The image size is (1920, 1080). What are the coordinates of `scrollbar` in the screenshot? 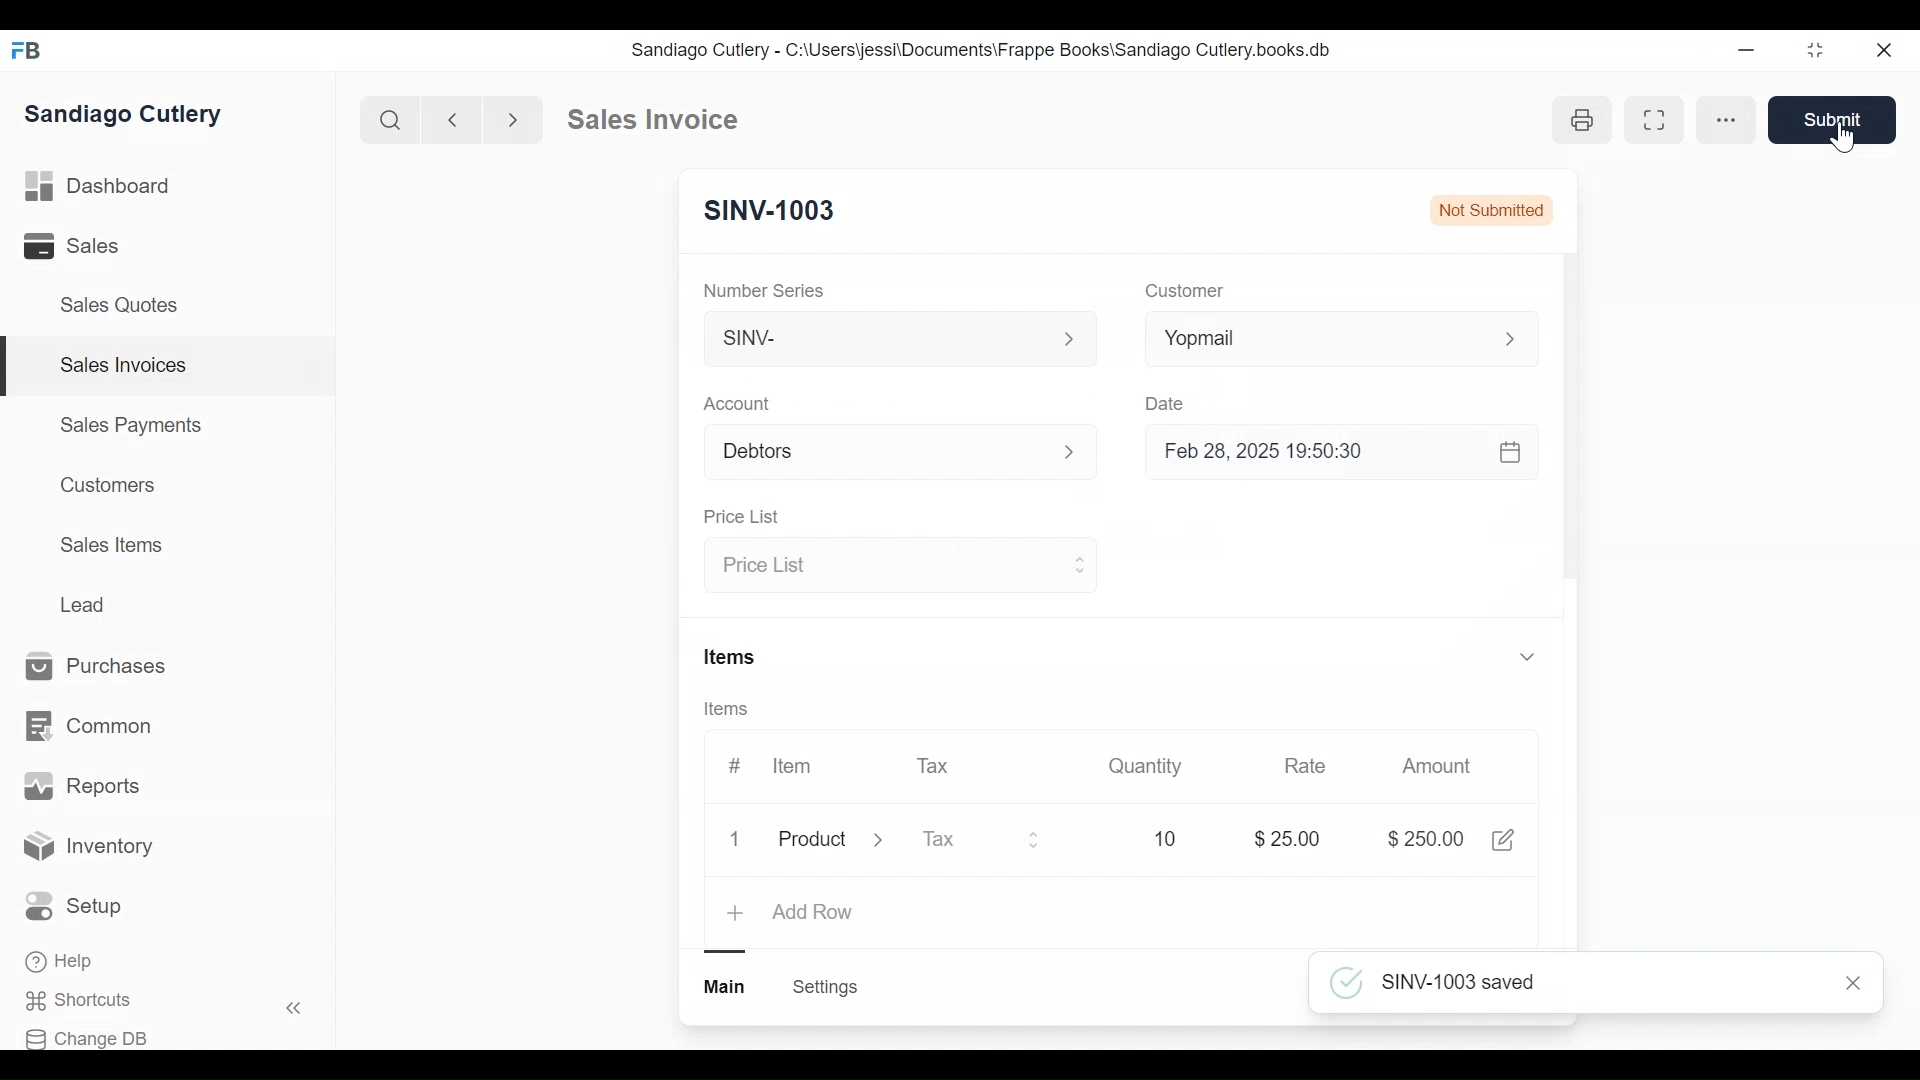 It's located at (1570, 423).